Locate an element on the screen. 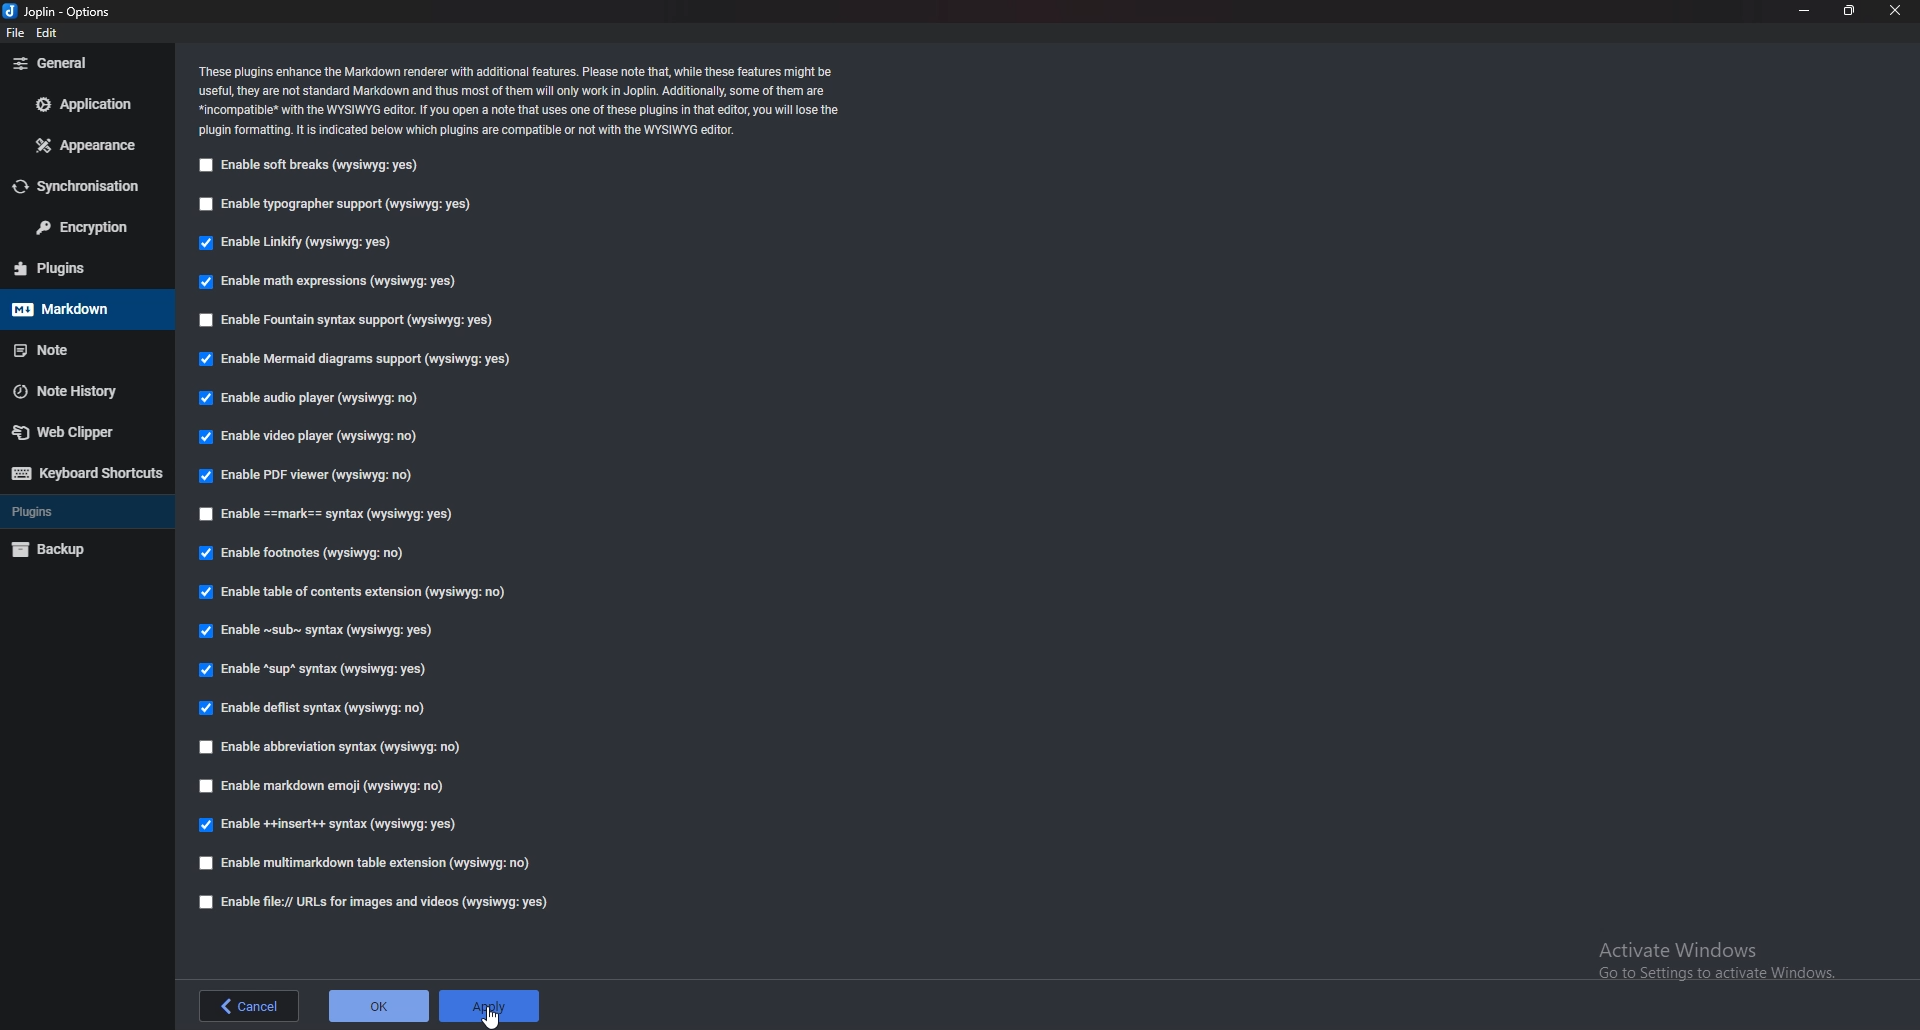 The image size is (1920, 1030). Enable sup syntax is located at coordinates (316, 668).